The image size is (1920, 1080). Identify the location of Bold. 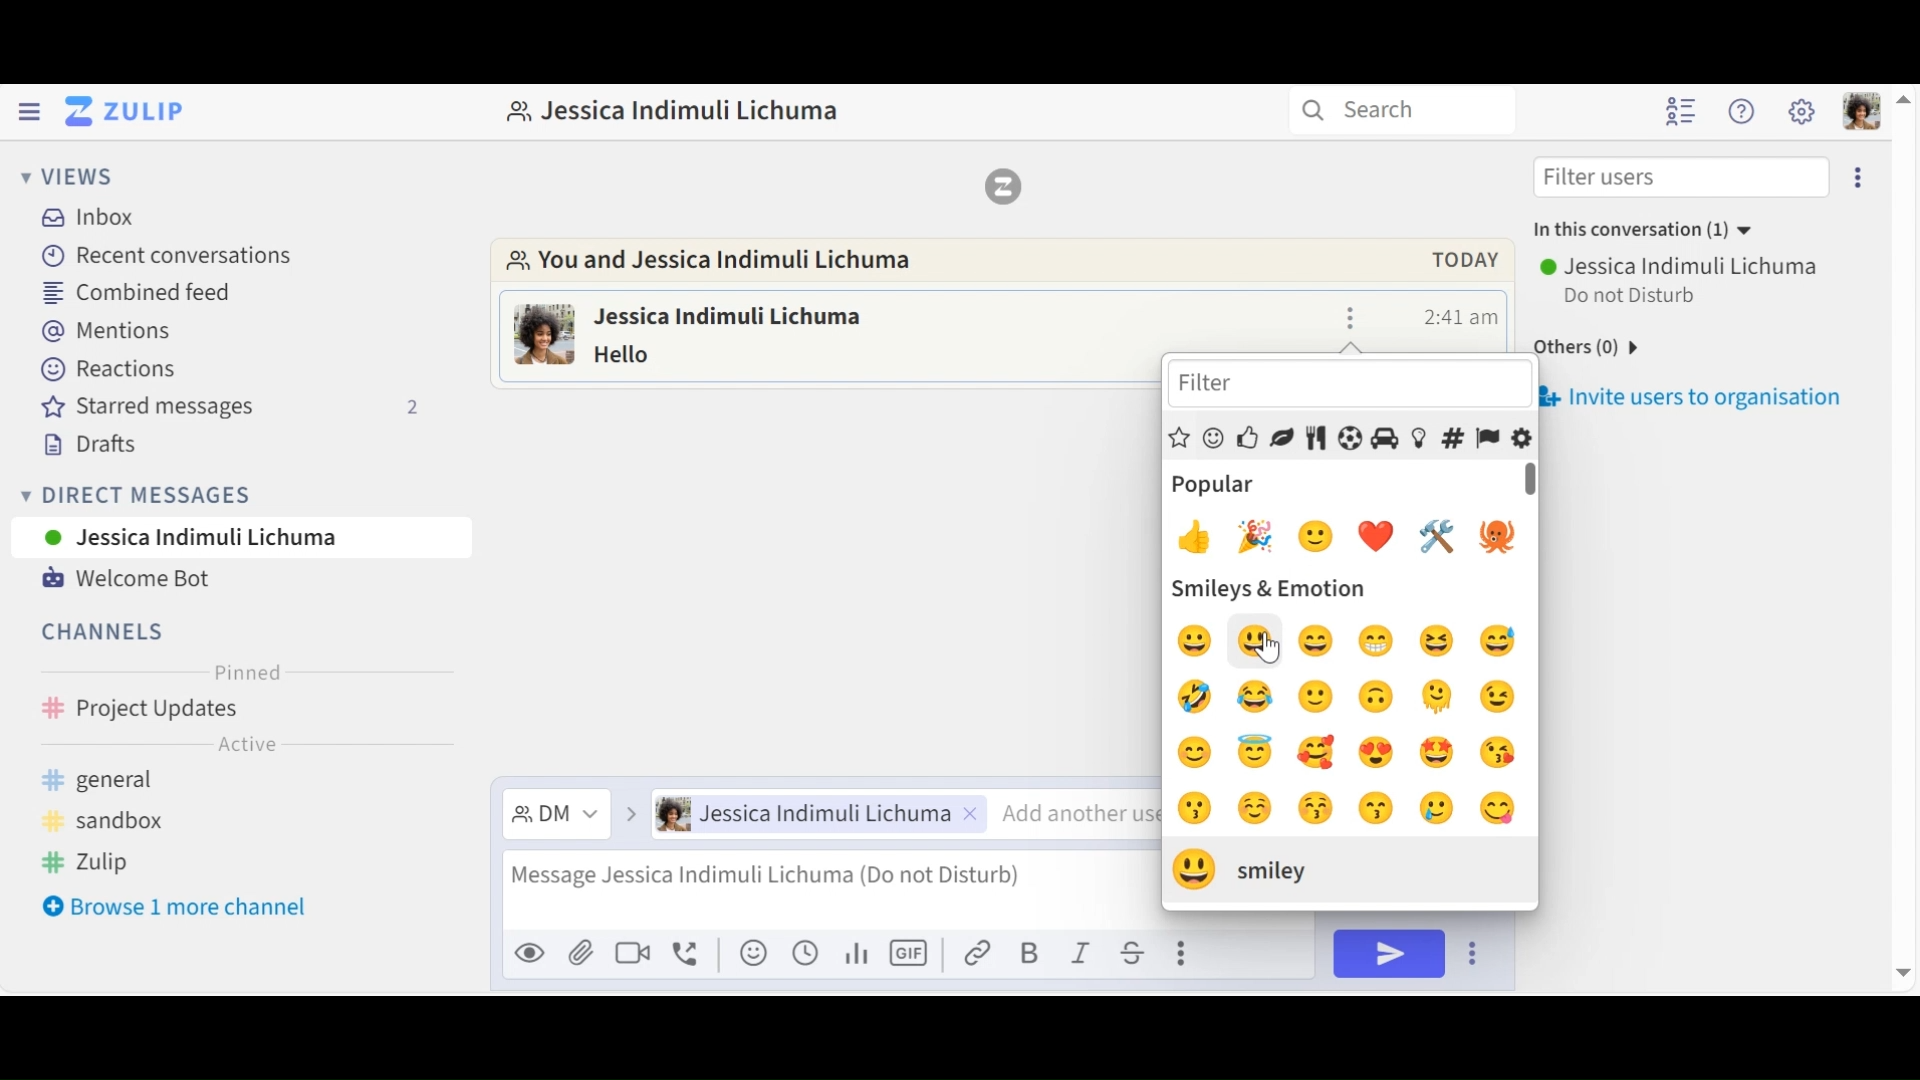
(1030, 952).